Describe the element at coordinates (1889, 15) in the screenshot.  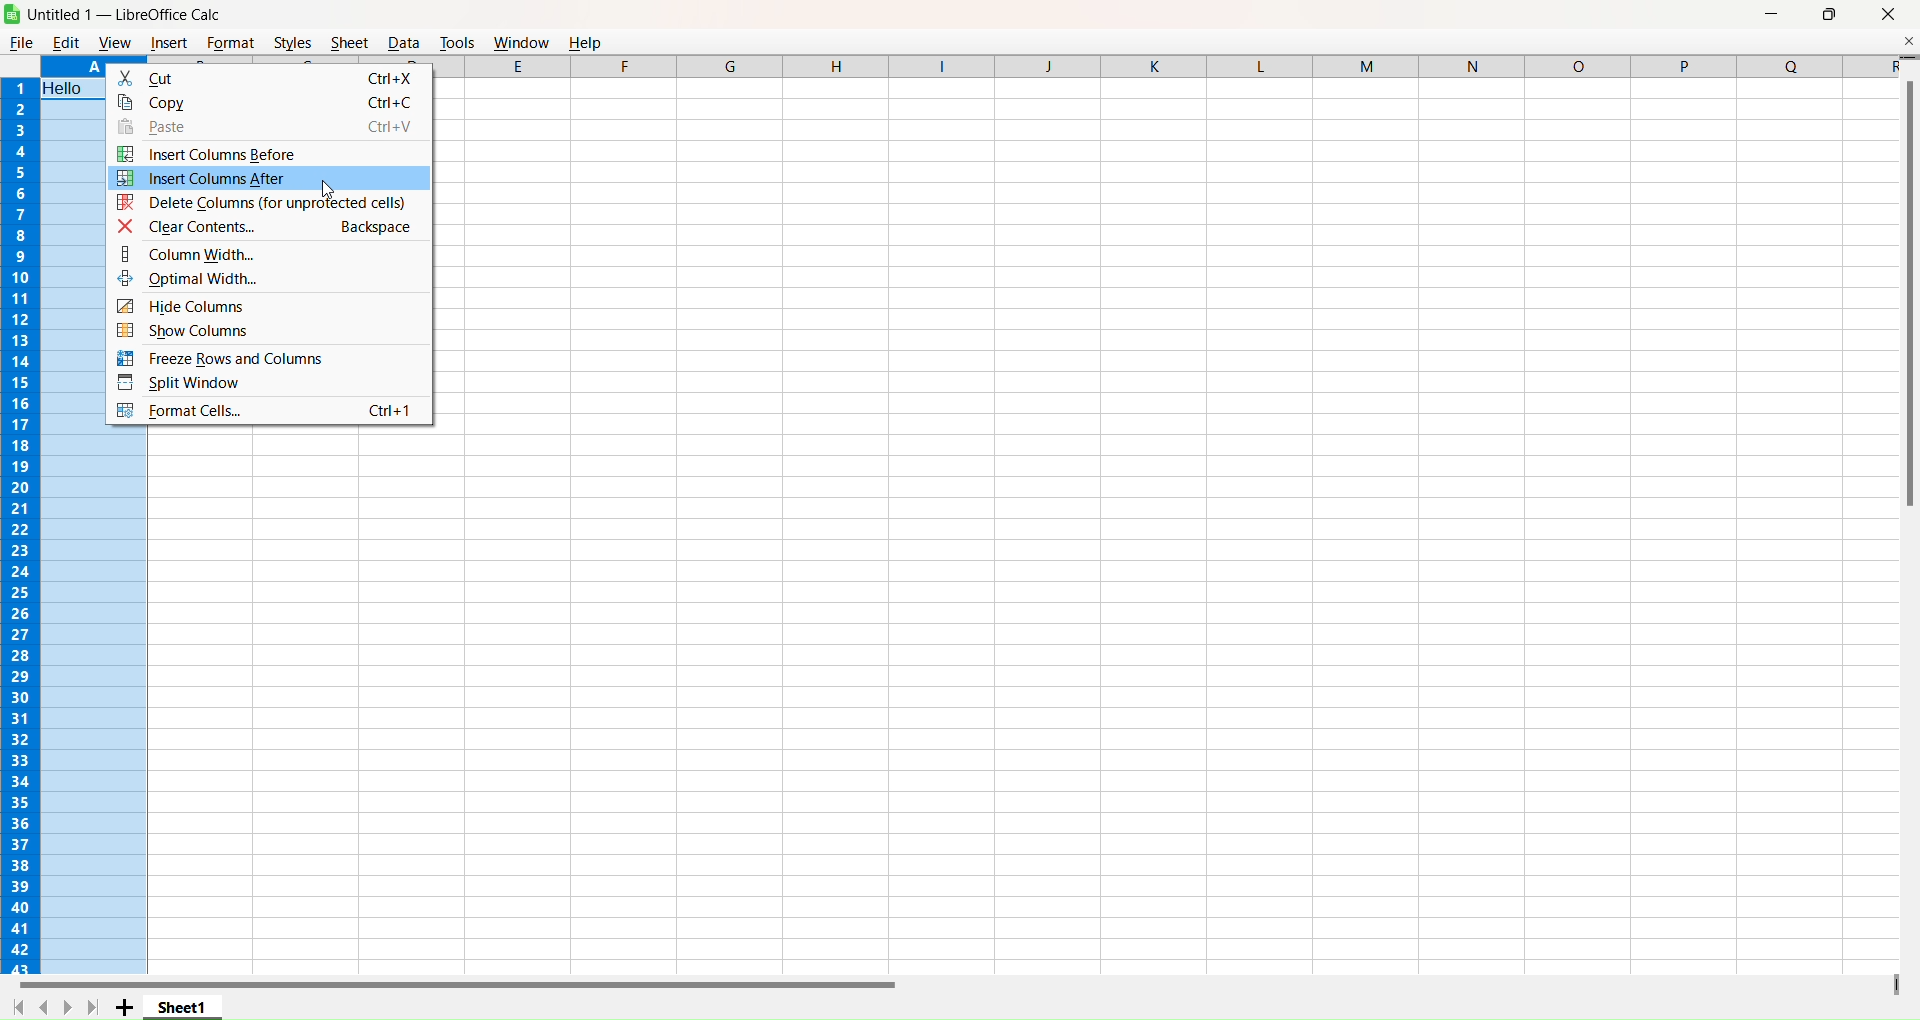
I see `Close` at that location.